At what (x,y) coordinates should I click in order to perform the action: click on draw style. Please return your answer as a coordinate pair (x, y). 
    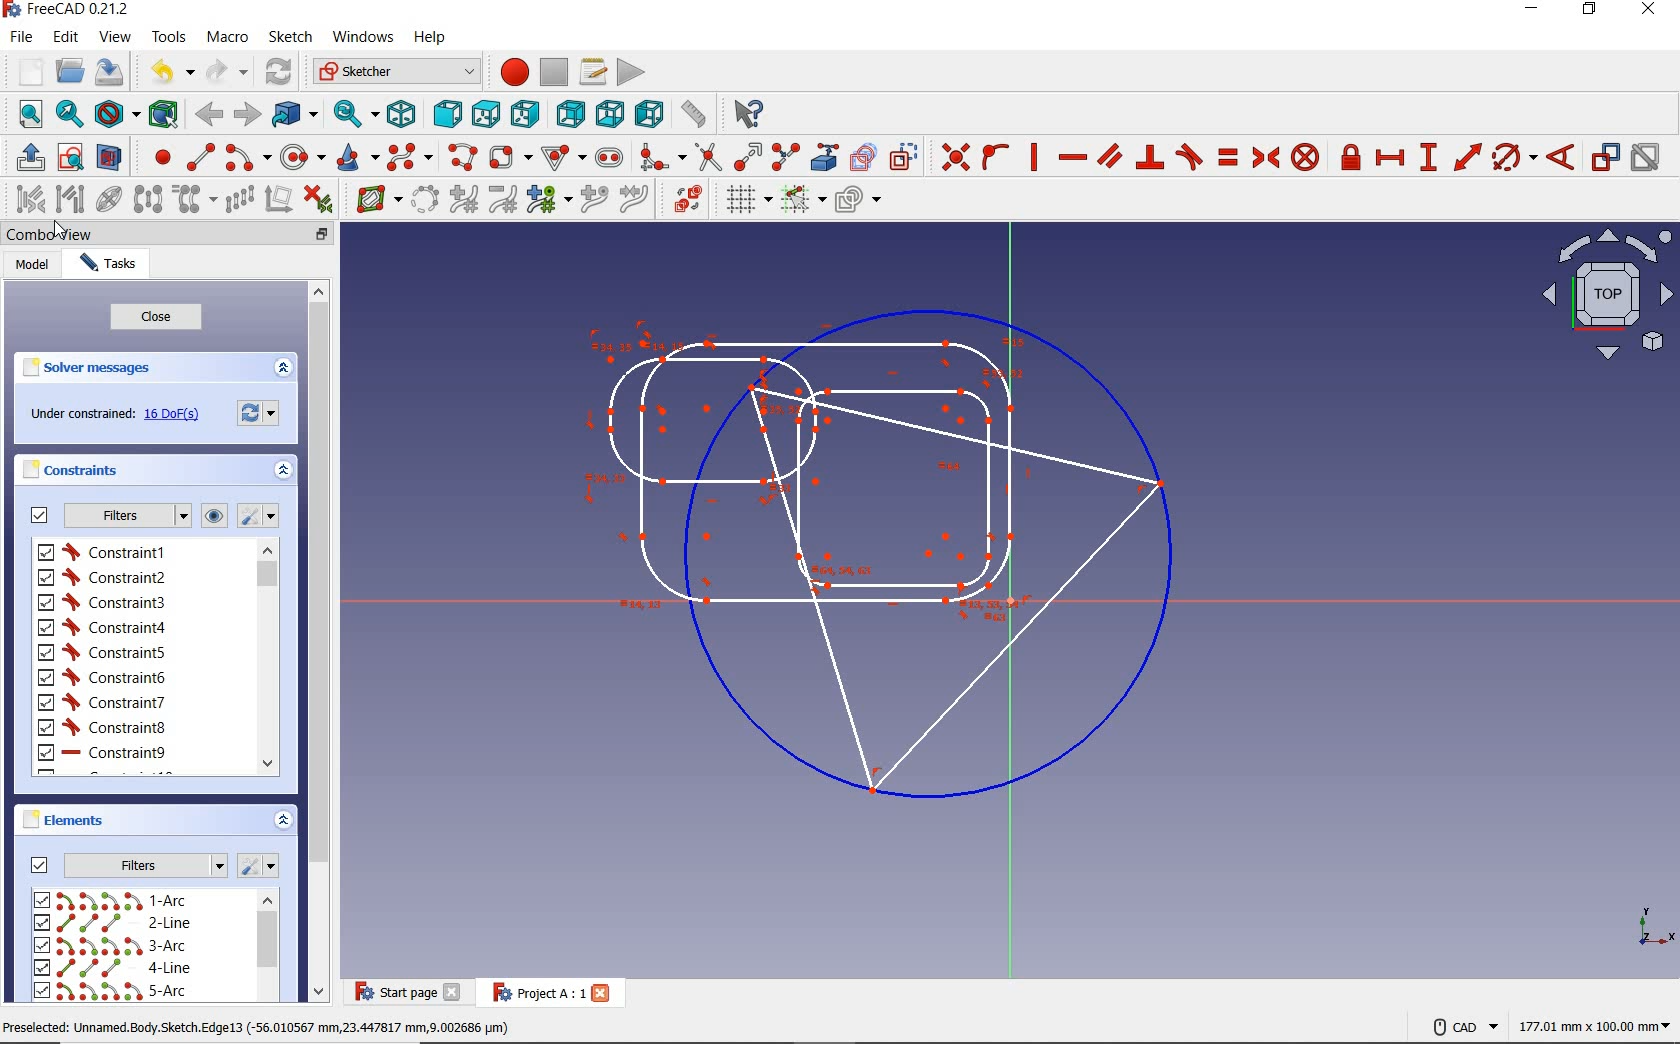
    Looking at the image, I should click on (117, 113).